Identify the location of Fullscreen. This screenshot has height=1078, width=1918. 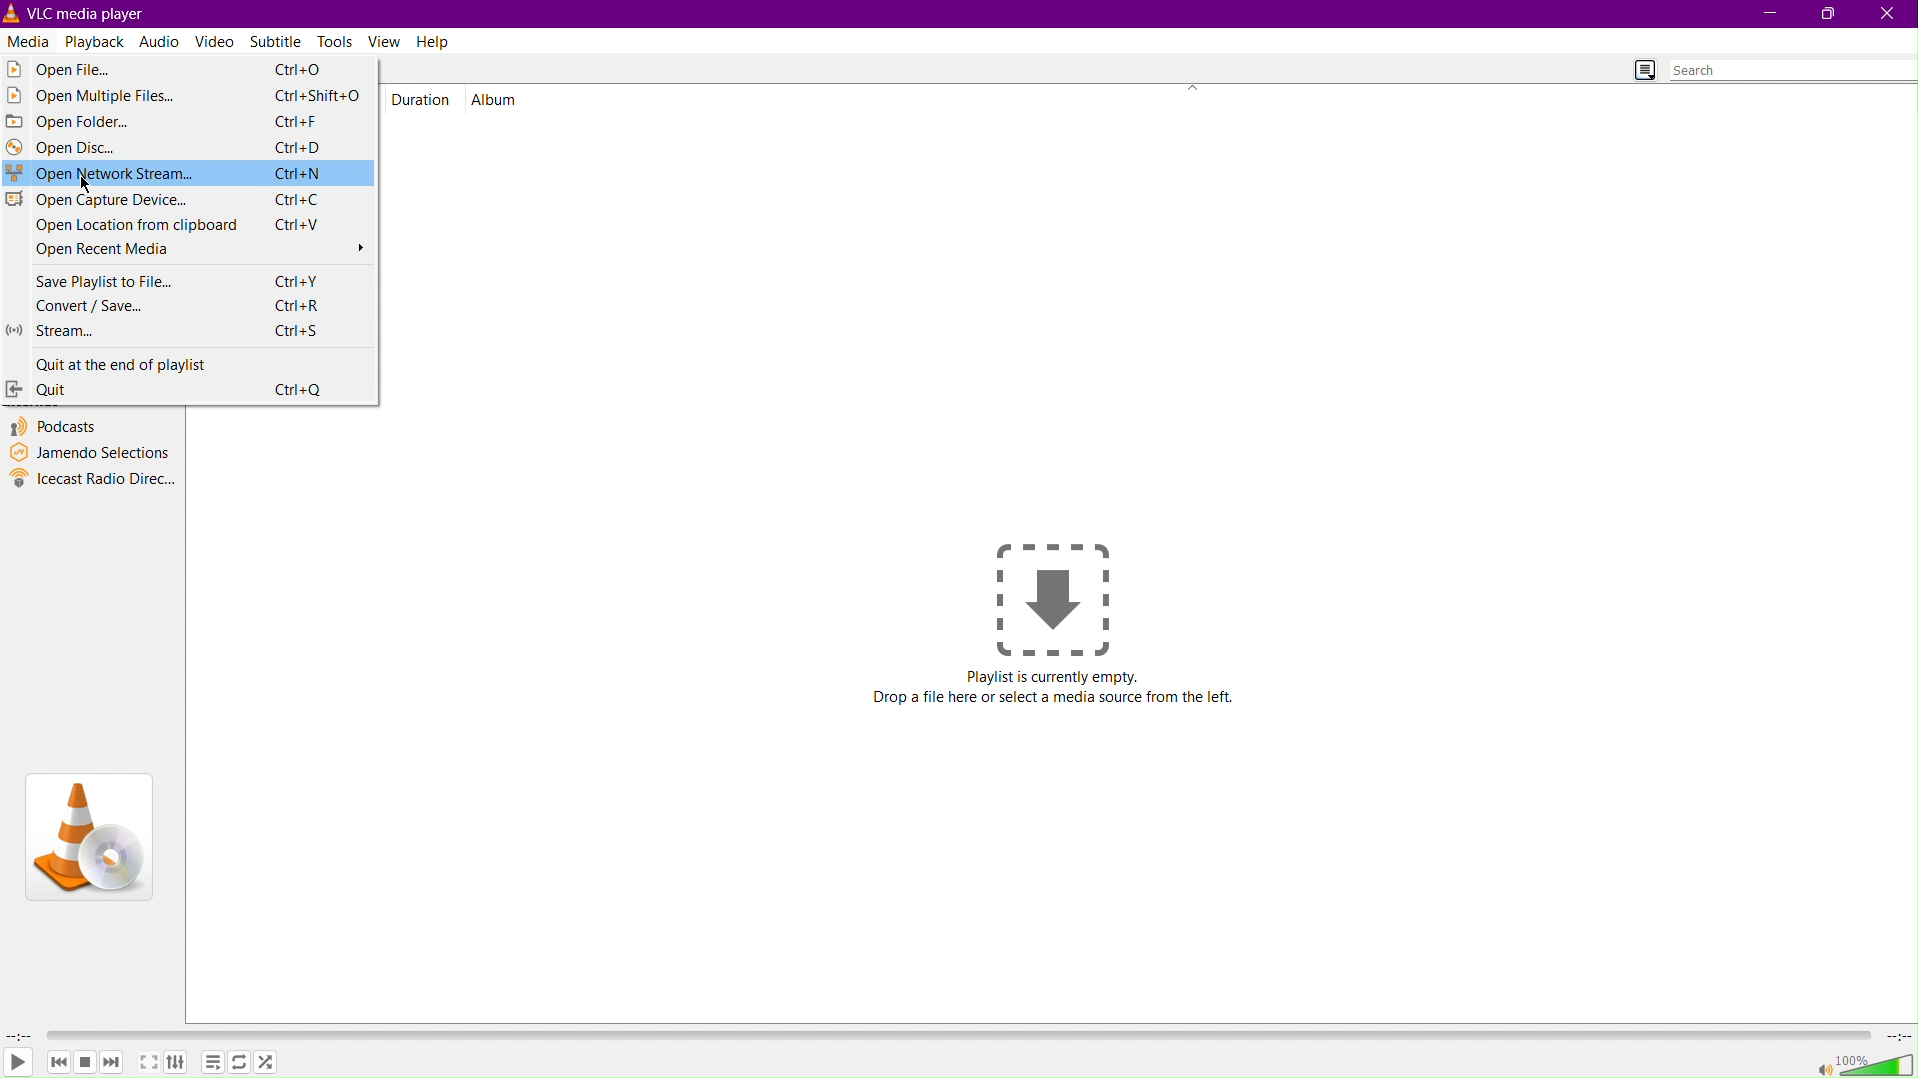
(149, 1062).